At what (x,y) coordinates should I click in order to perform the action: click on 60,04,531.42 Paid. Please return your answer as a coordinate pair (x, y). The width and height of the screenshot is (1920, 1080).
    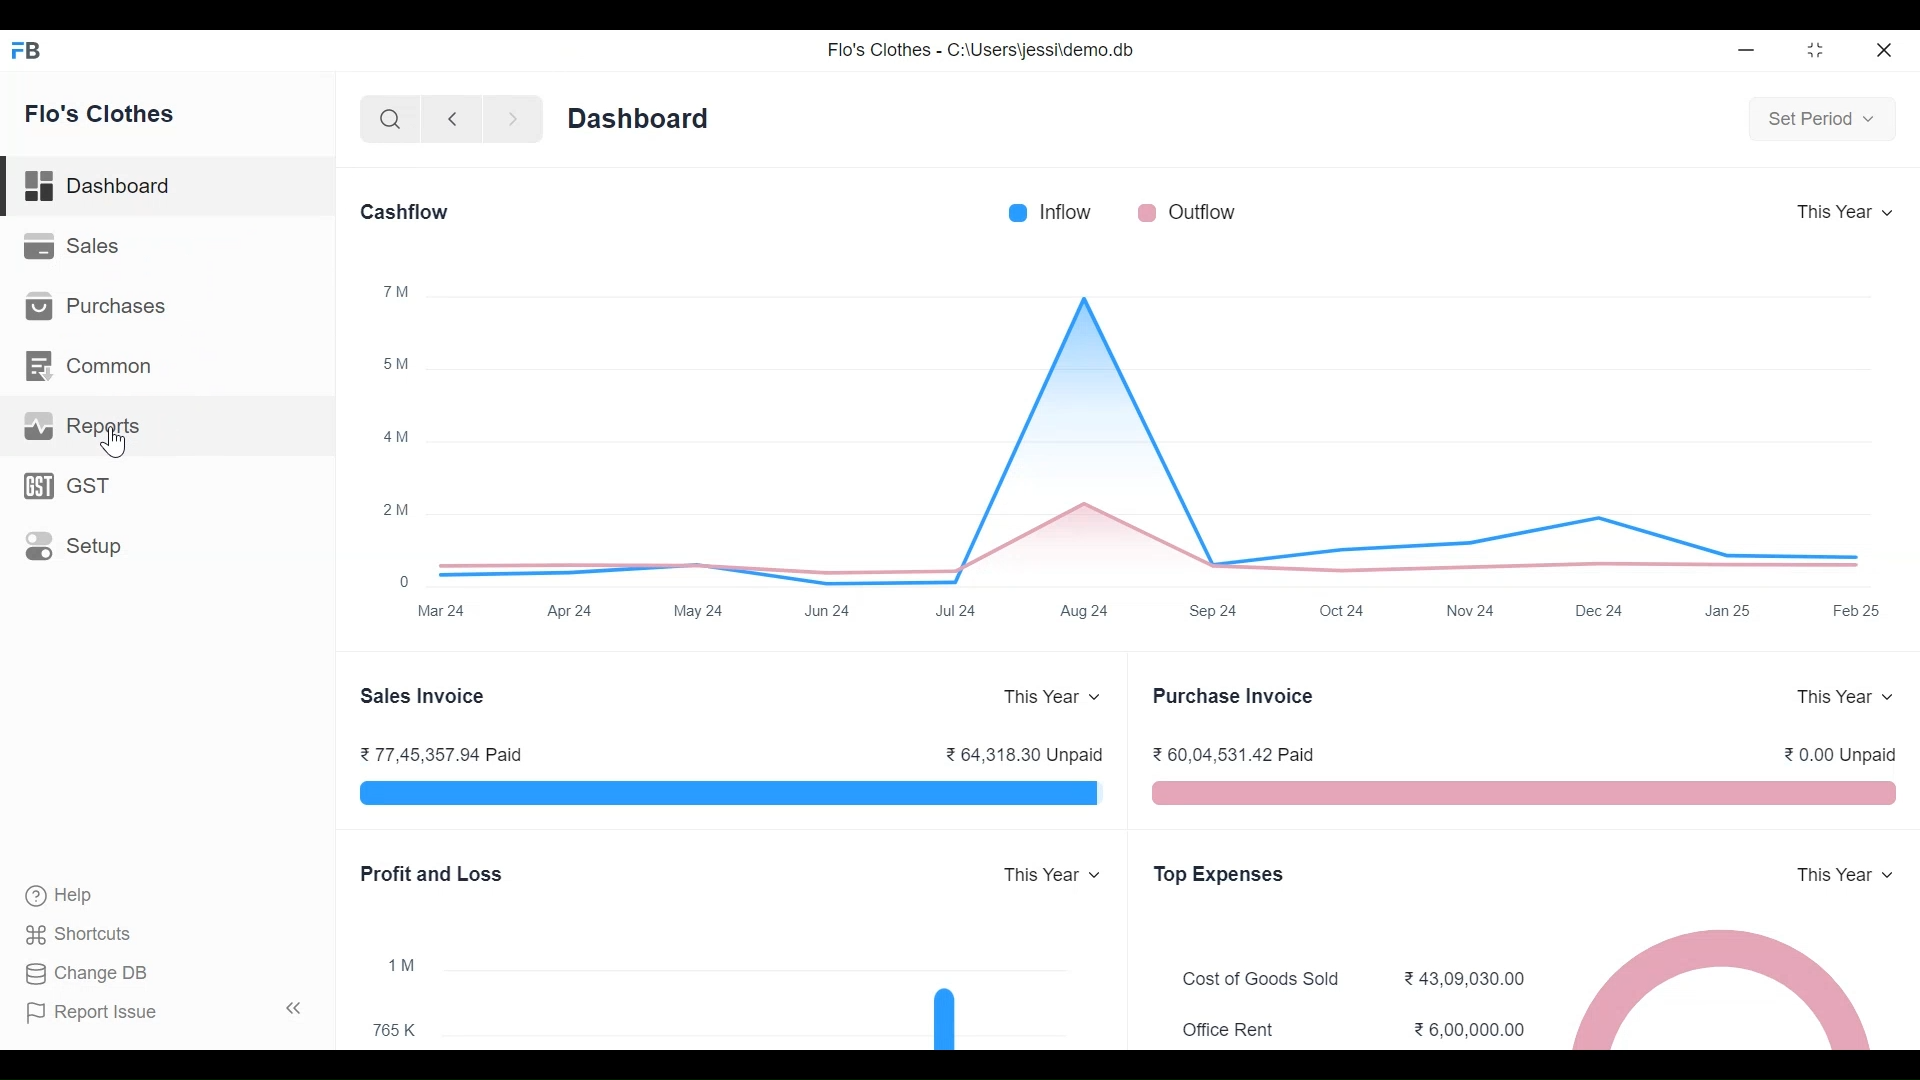
    Looking at the image, I should click on (1238, 752).